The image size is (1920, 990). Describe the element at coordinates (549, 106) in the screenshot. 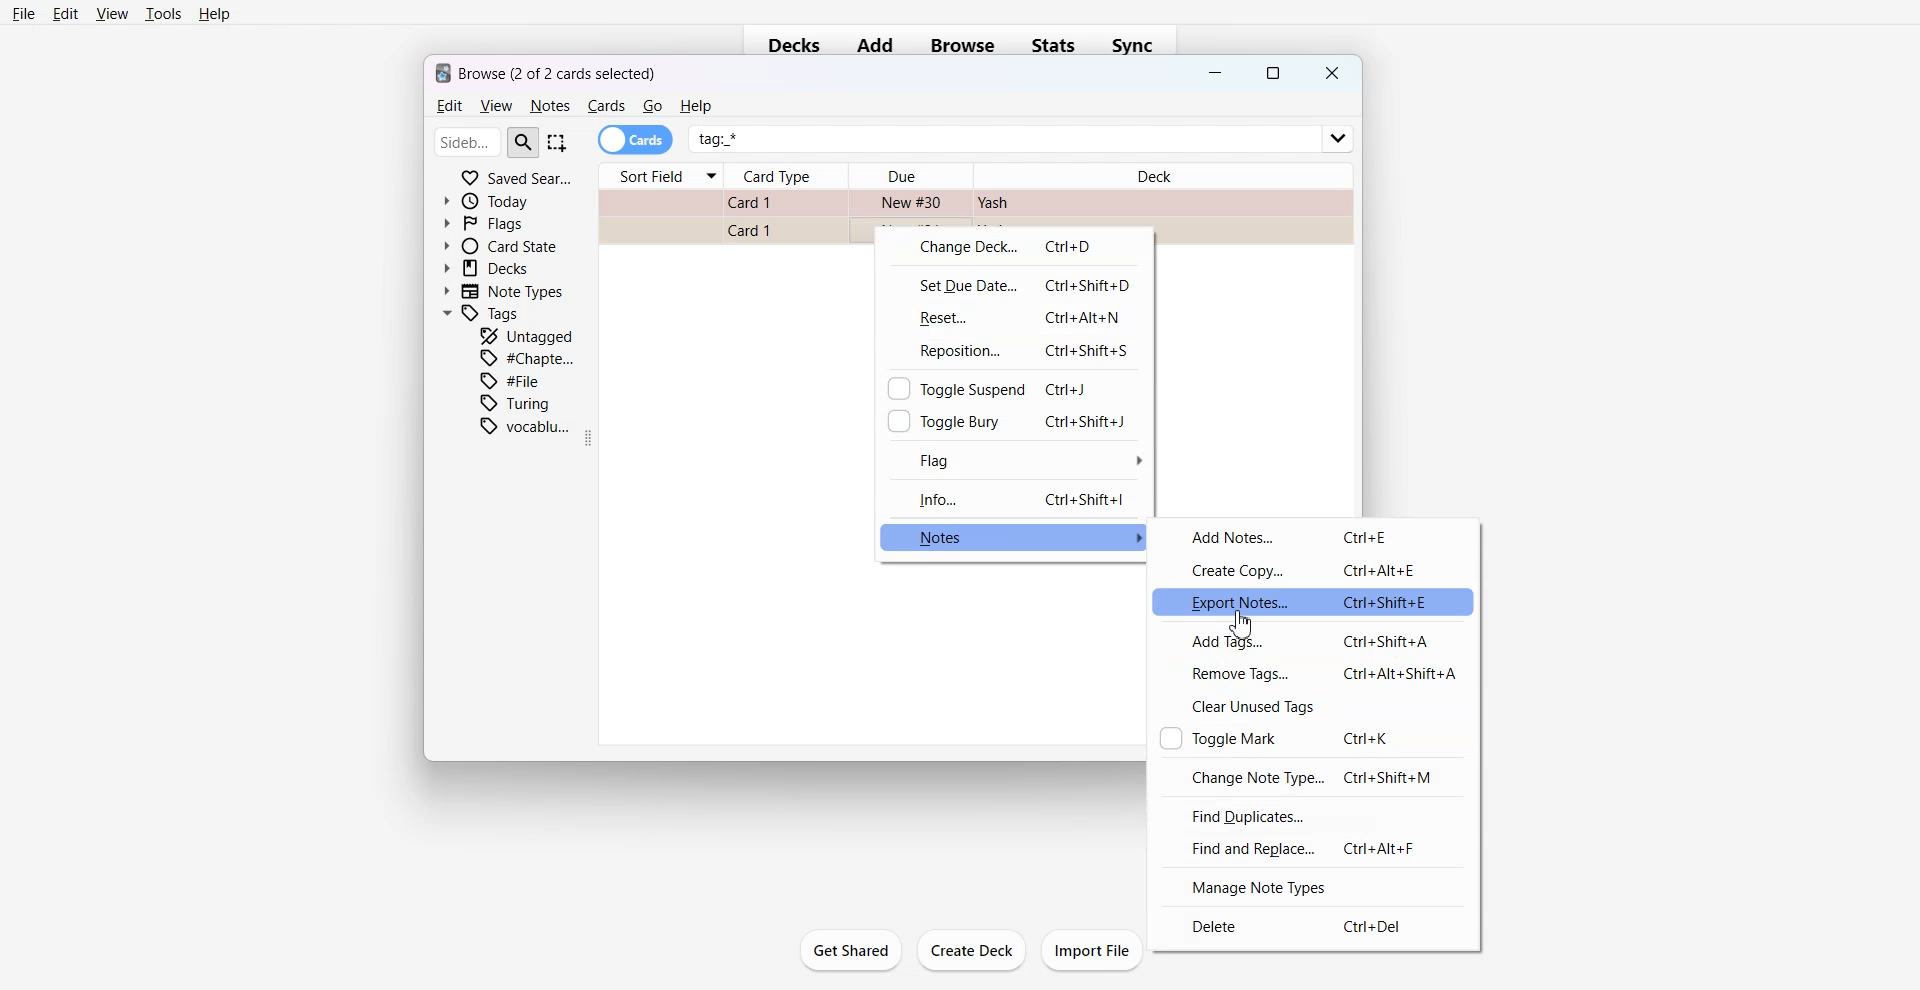

I see `Notes` at that location.